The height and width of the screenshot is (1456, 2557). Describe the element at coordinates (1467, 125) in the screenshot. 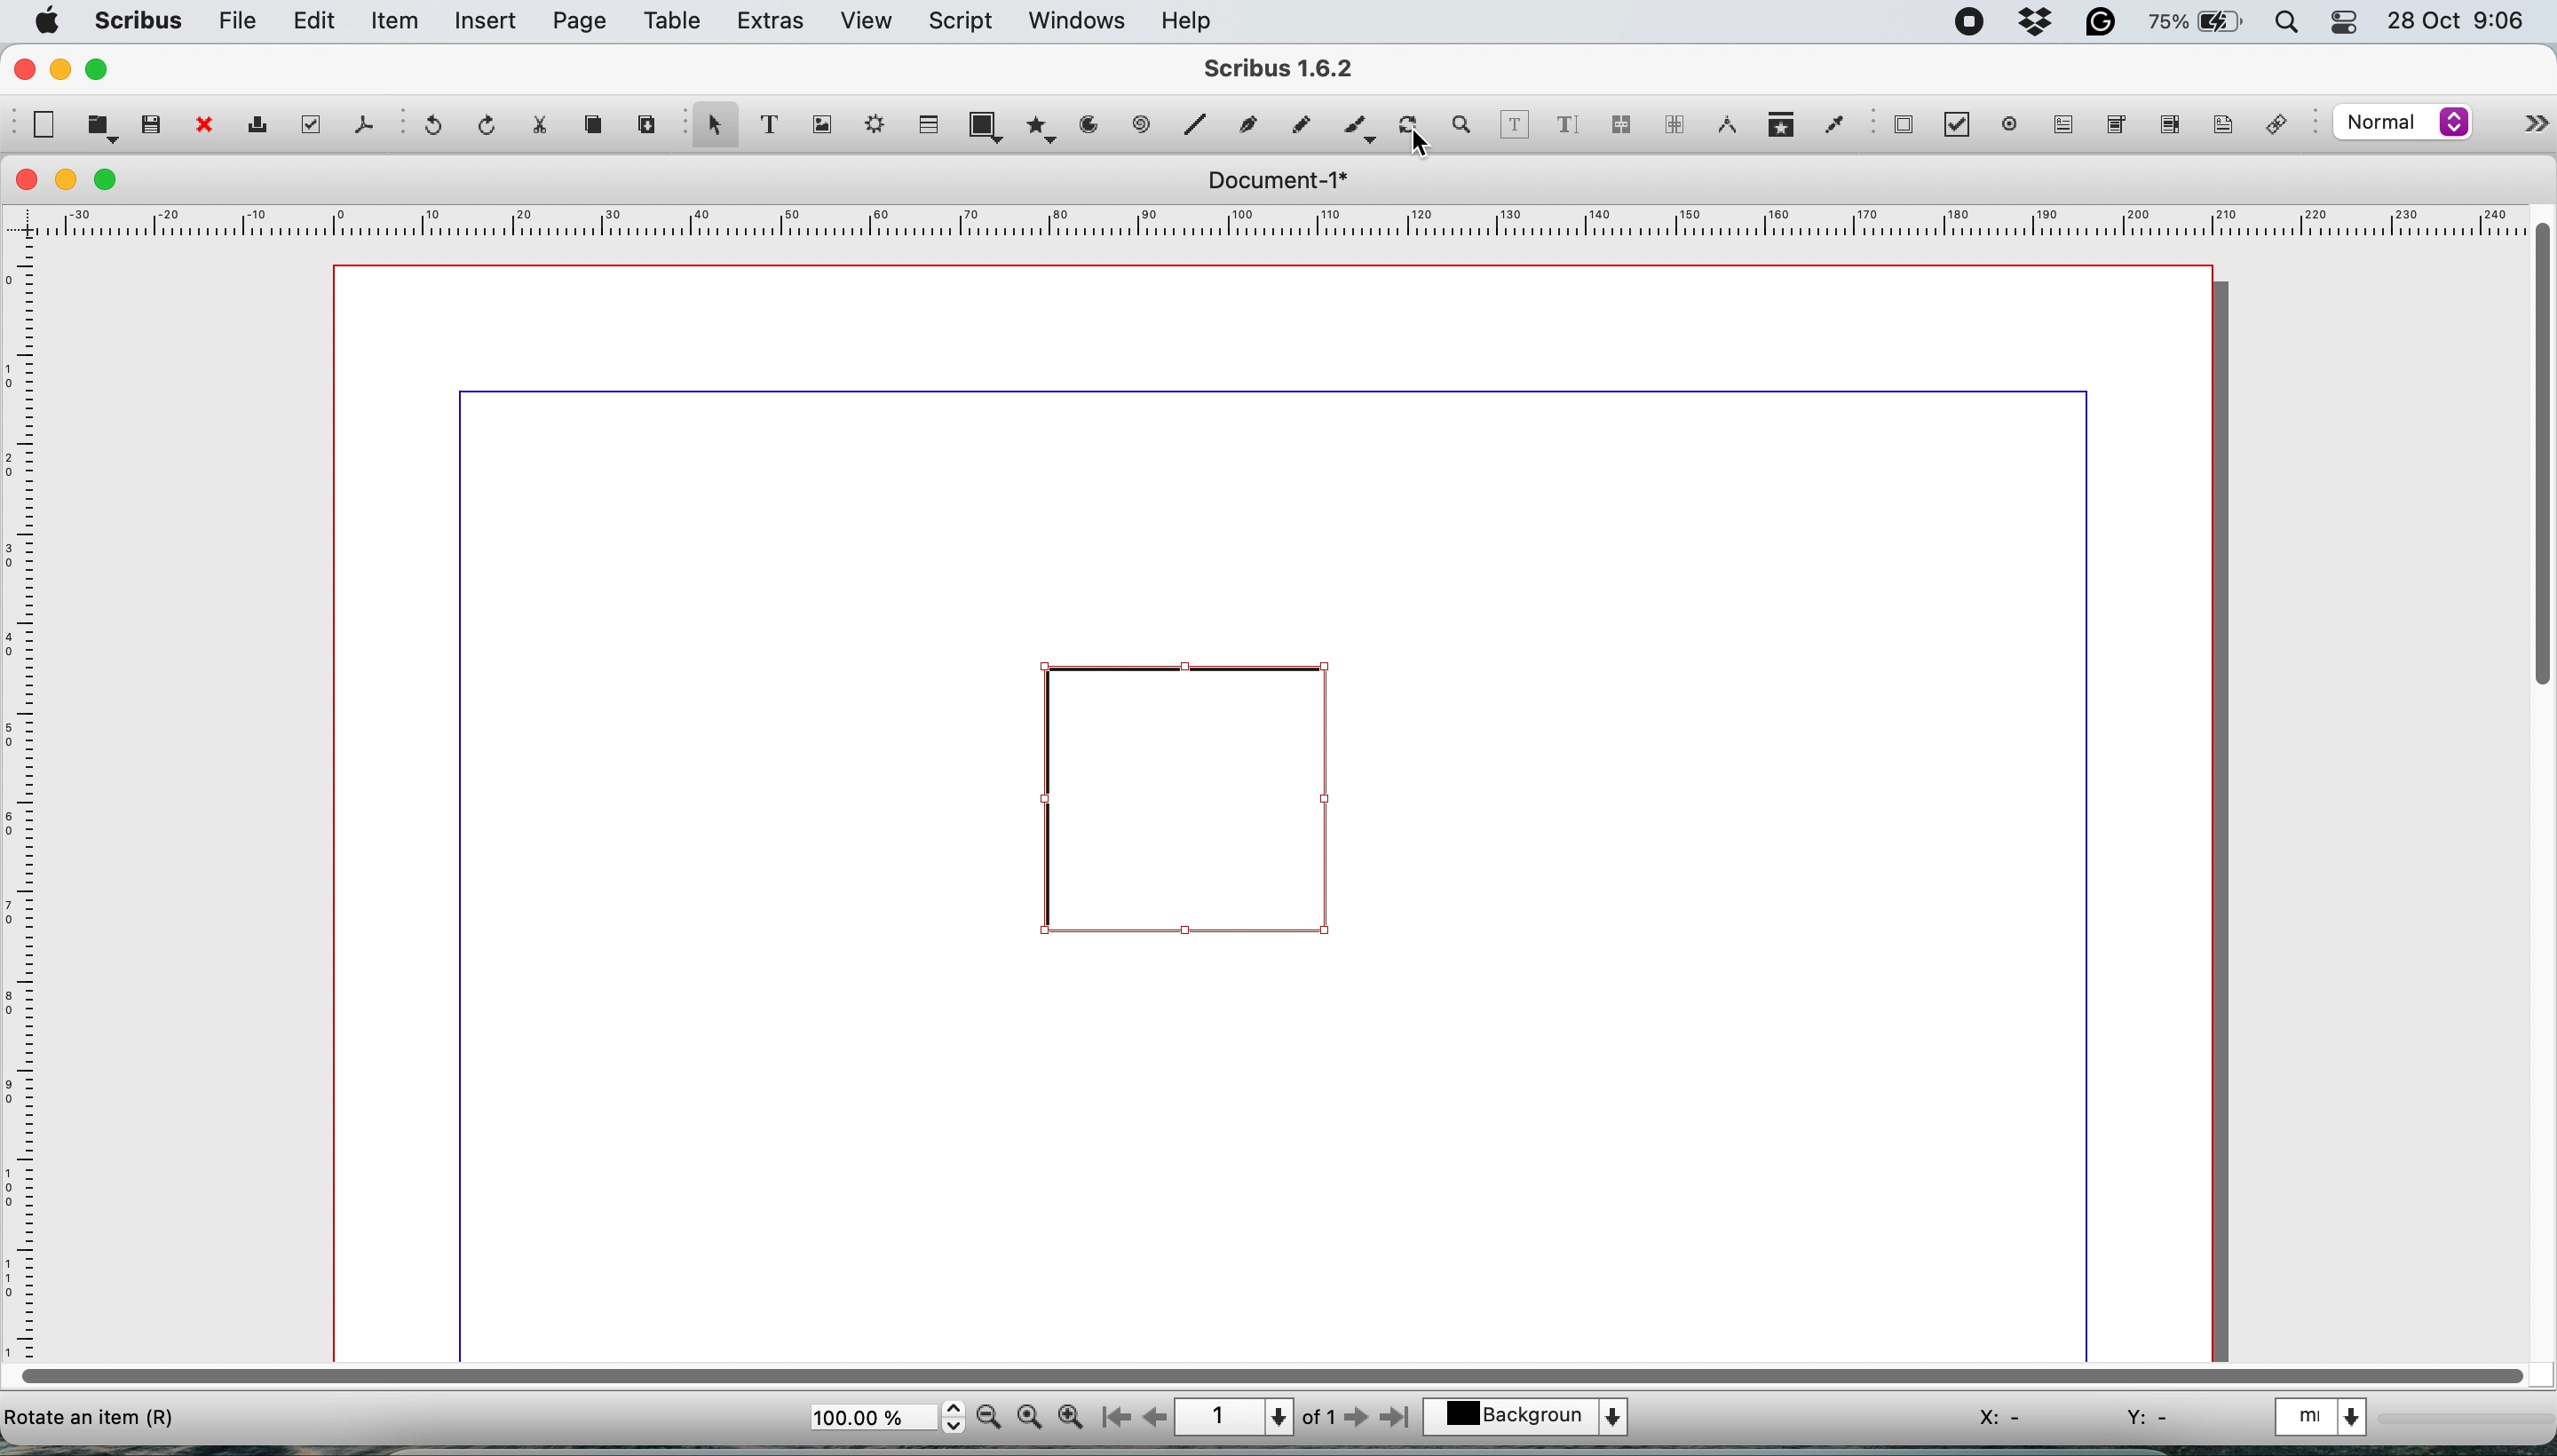

I see `zoom in and out` at that location.